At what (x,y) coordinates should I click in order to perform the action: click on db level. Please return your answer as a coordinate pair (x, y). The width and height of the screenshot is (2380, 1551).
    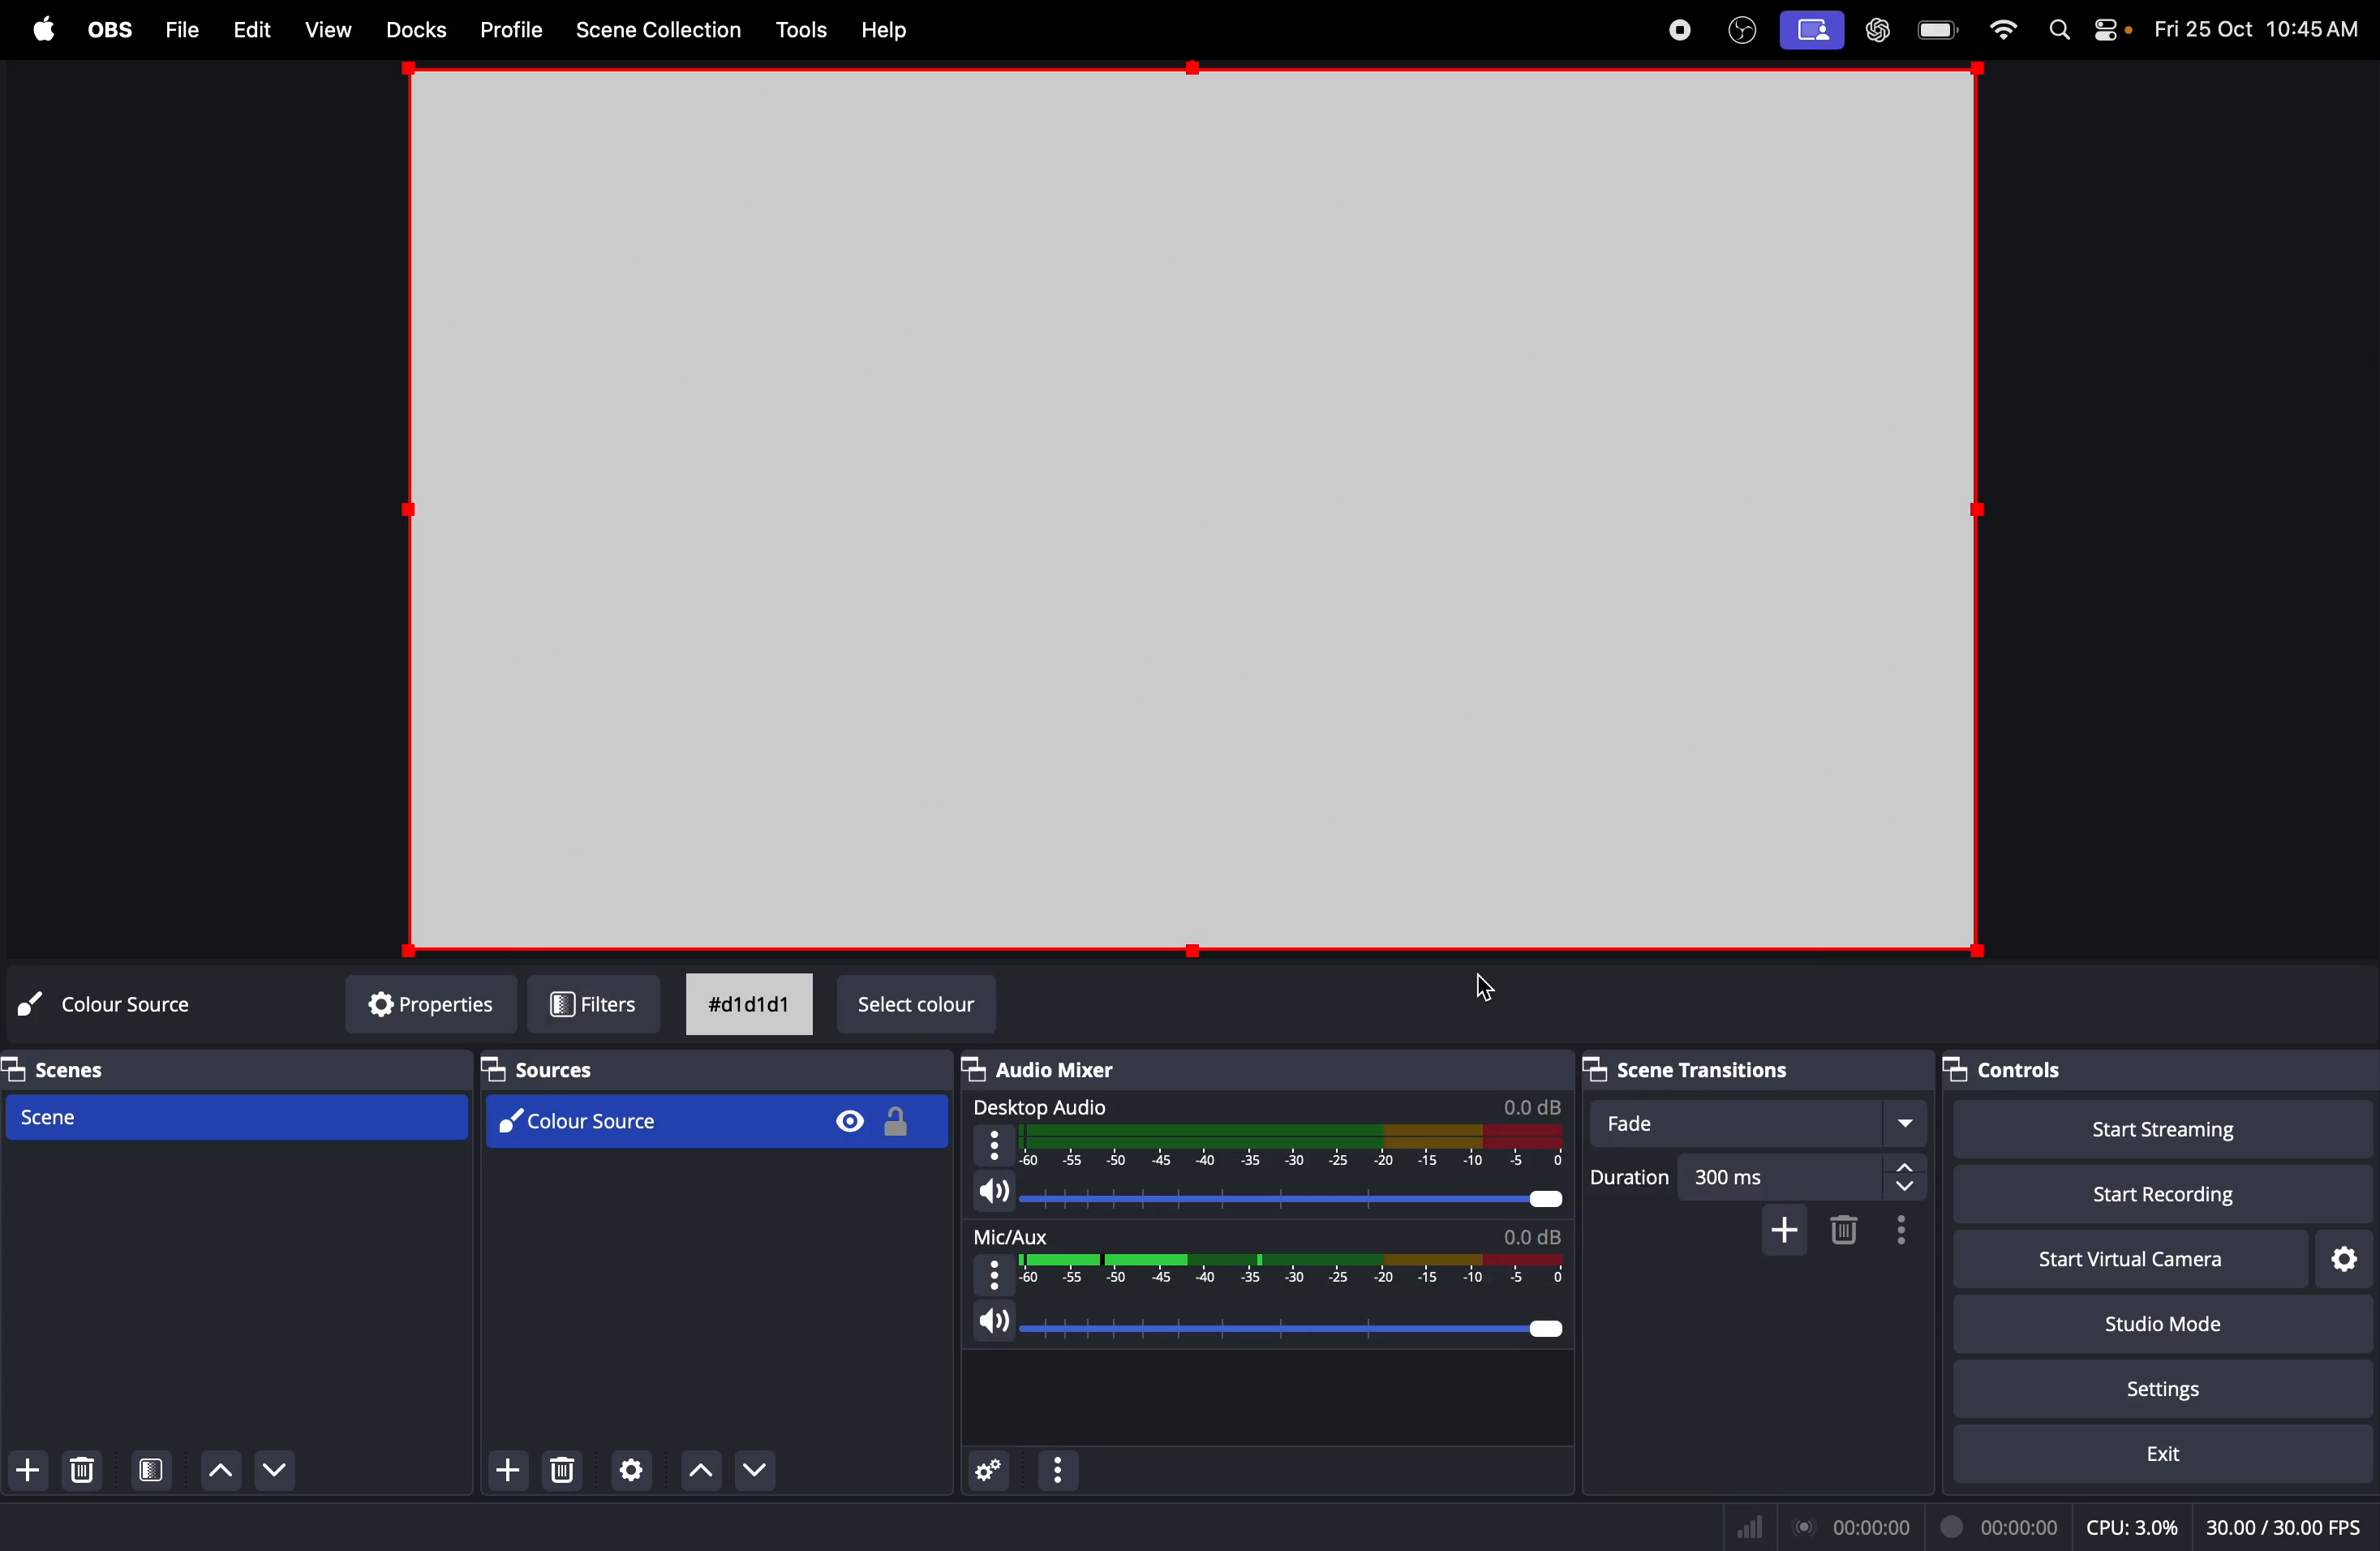
    Looking at the image, I should click on (1528, 1236).